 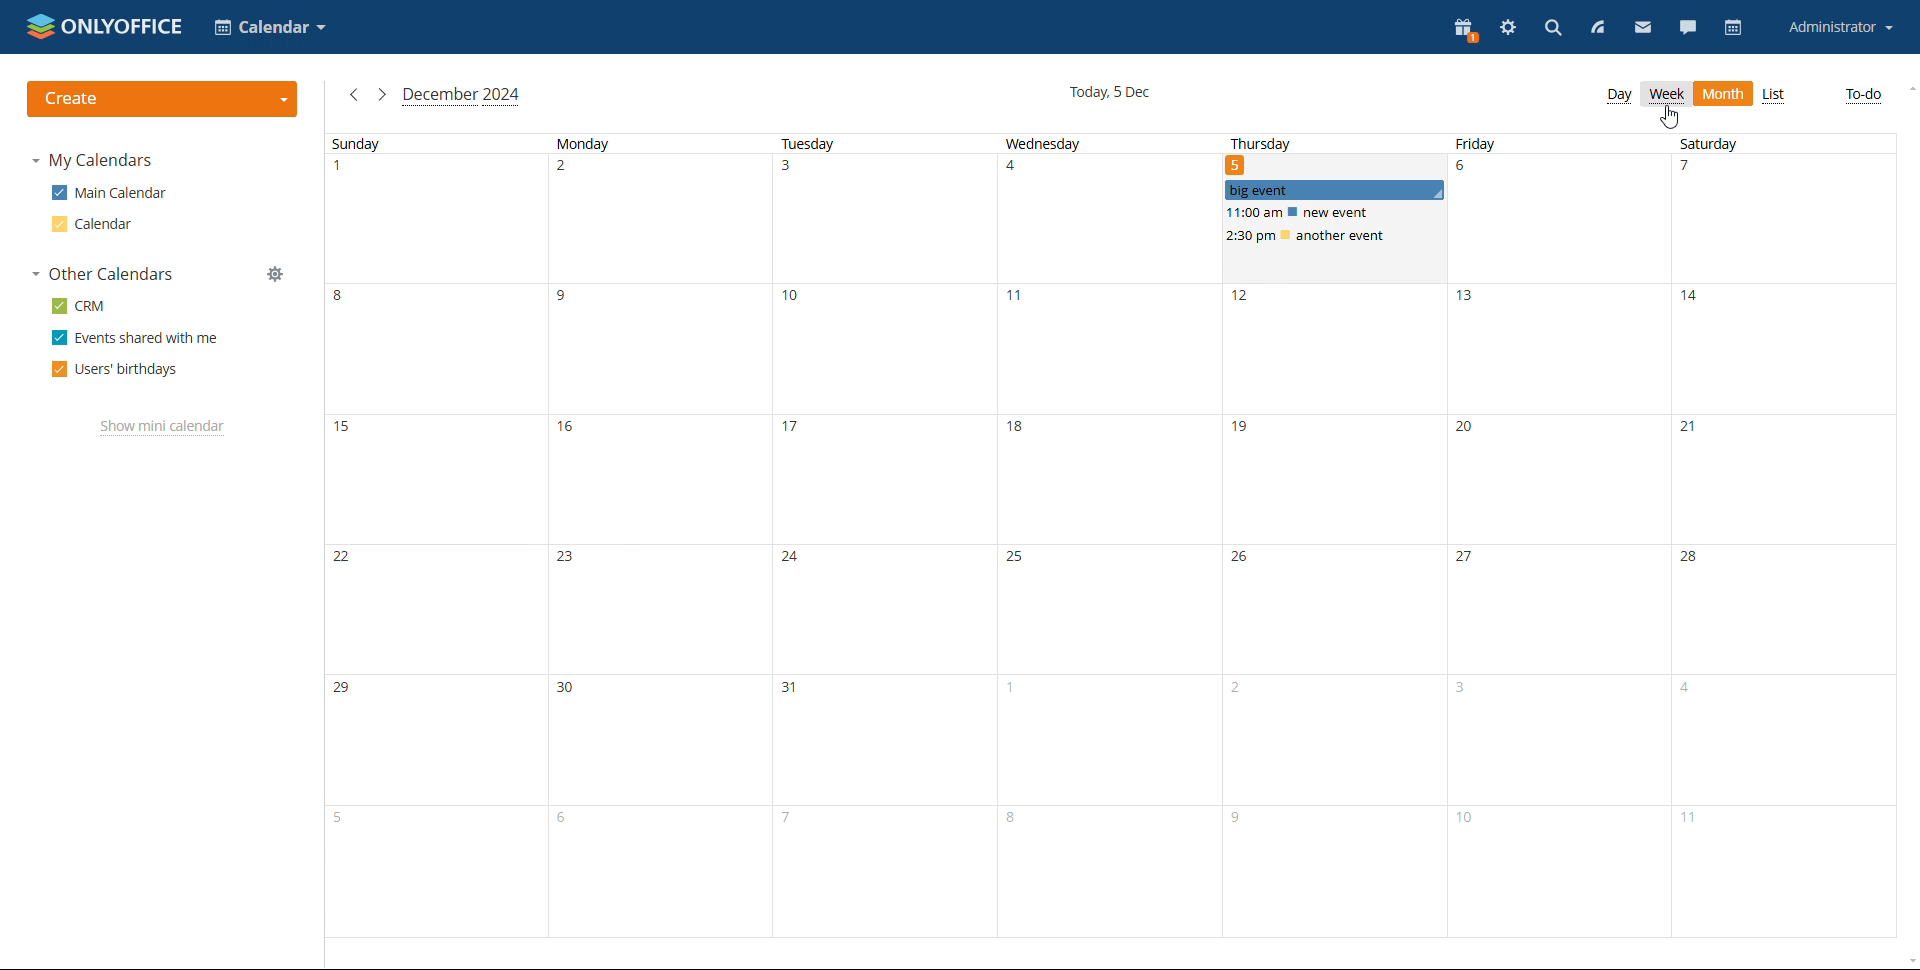 I want to click on saturday, so click(x=1769, y=537).